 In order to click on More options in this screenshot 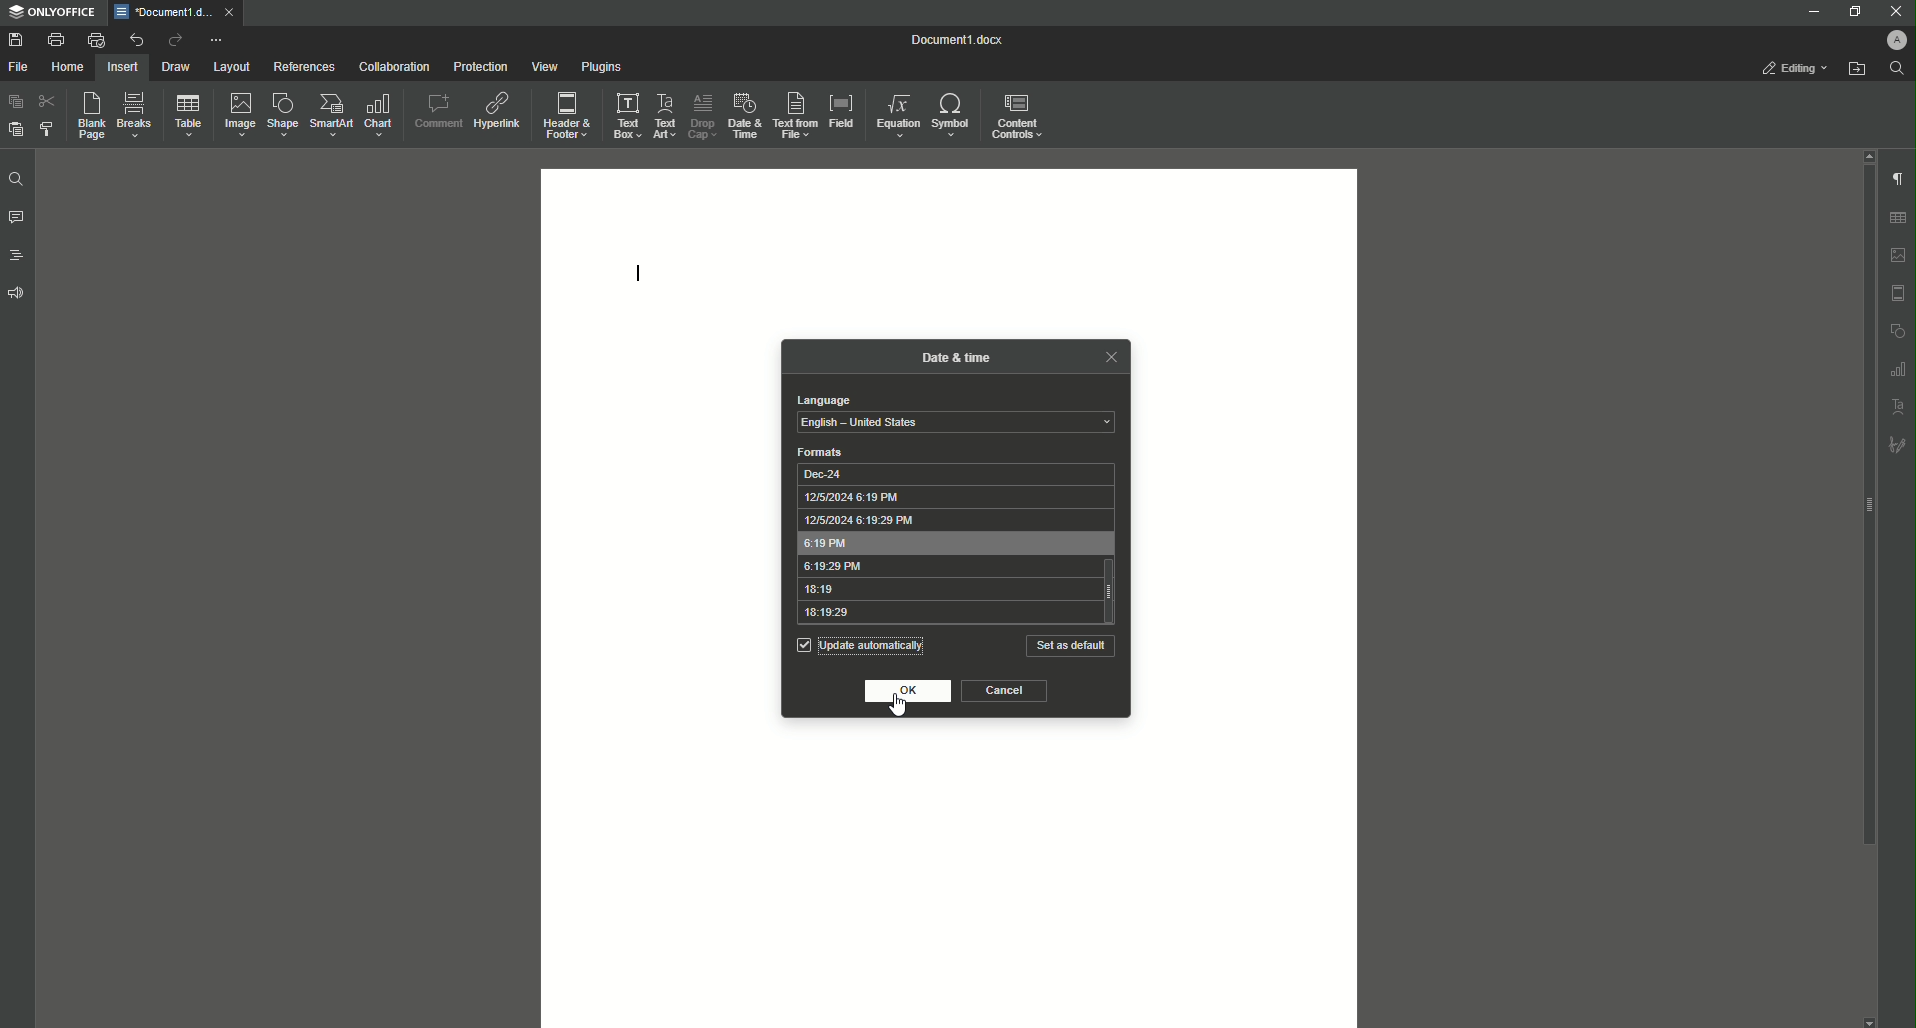, I will do `click(218, 40)`.